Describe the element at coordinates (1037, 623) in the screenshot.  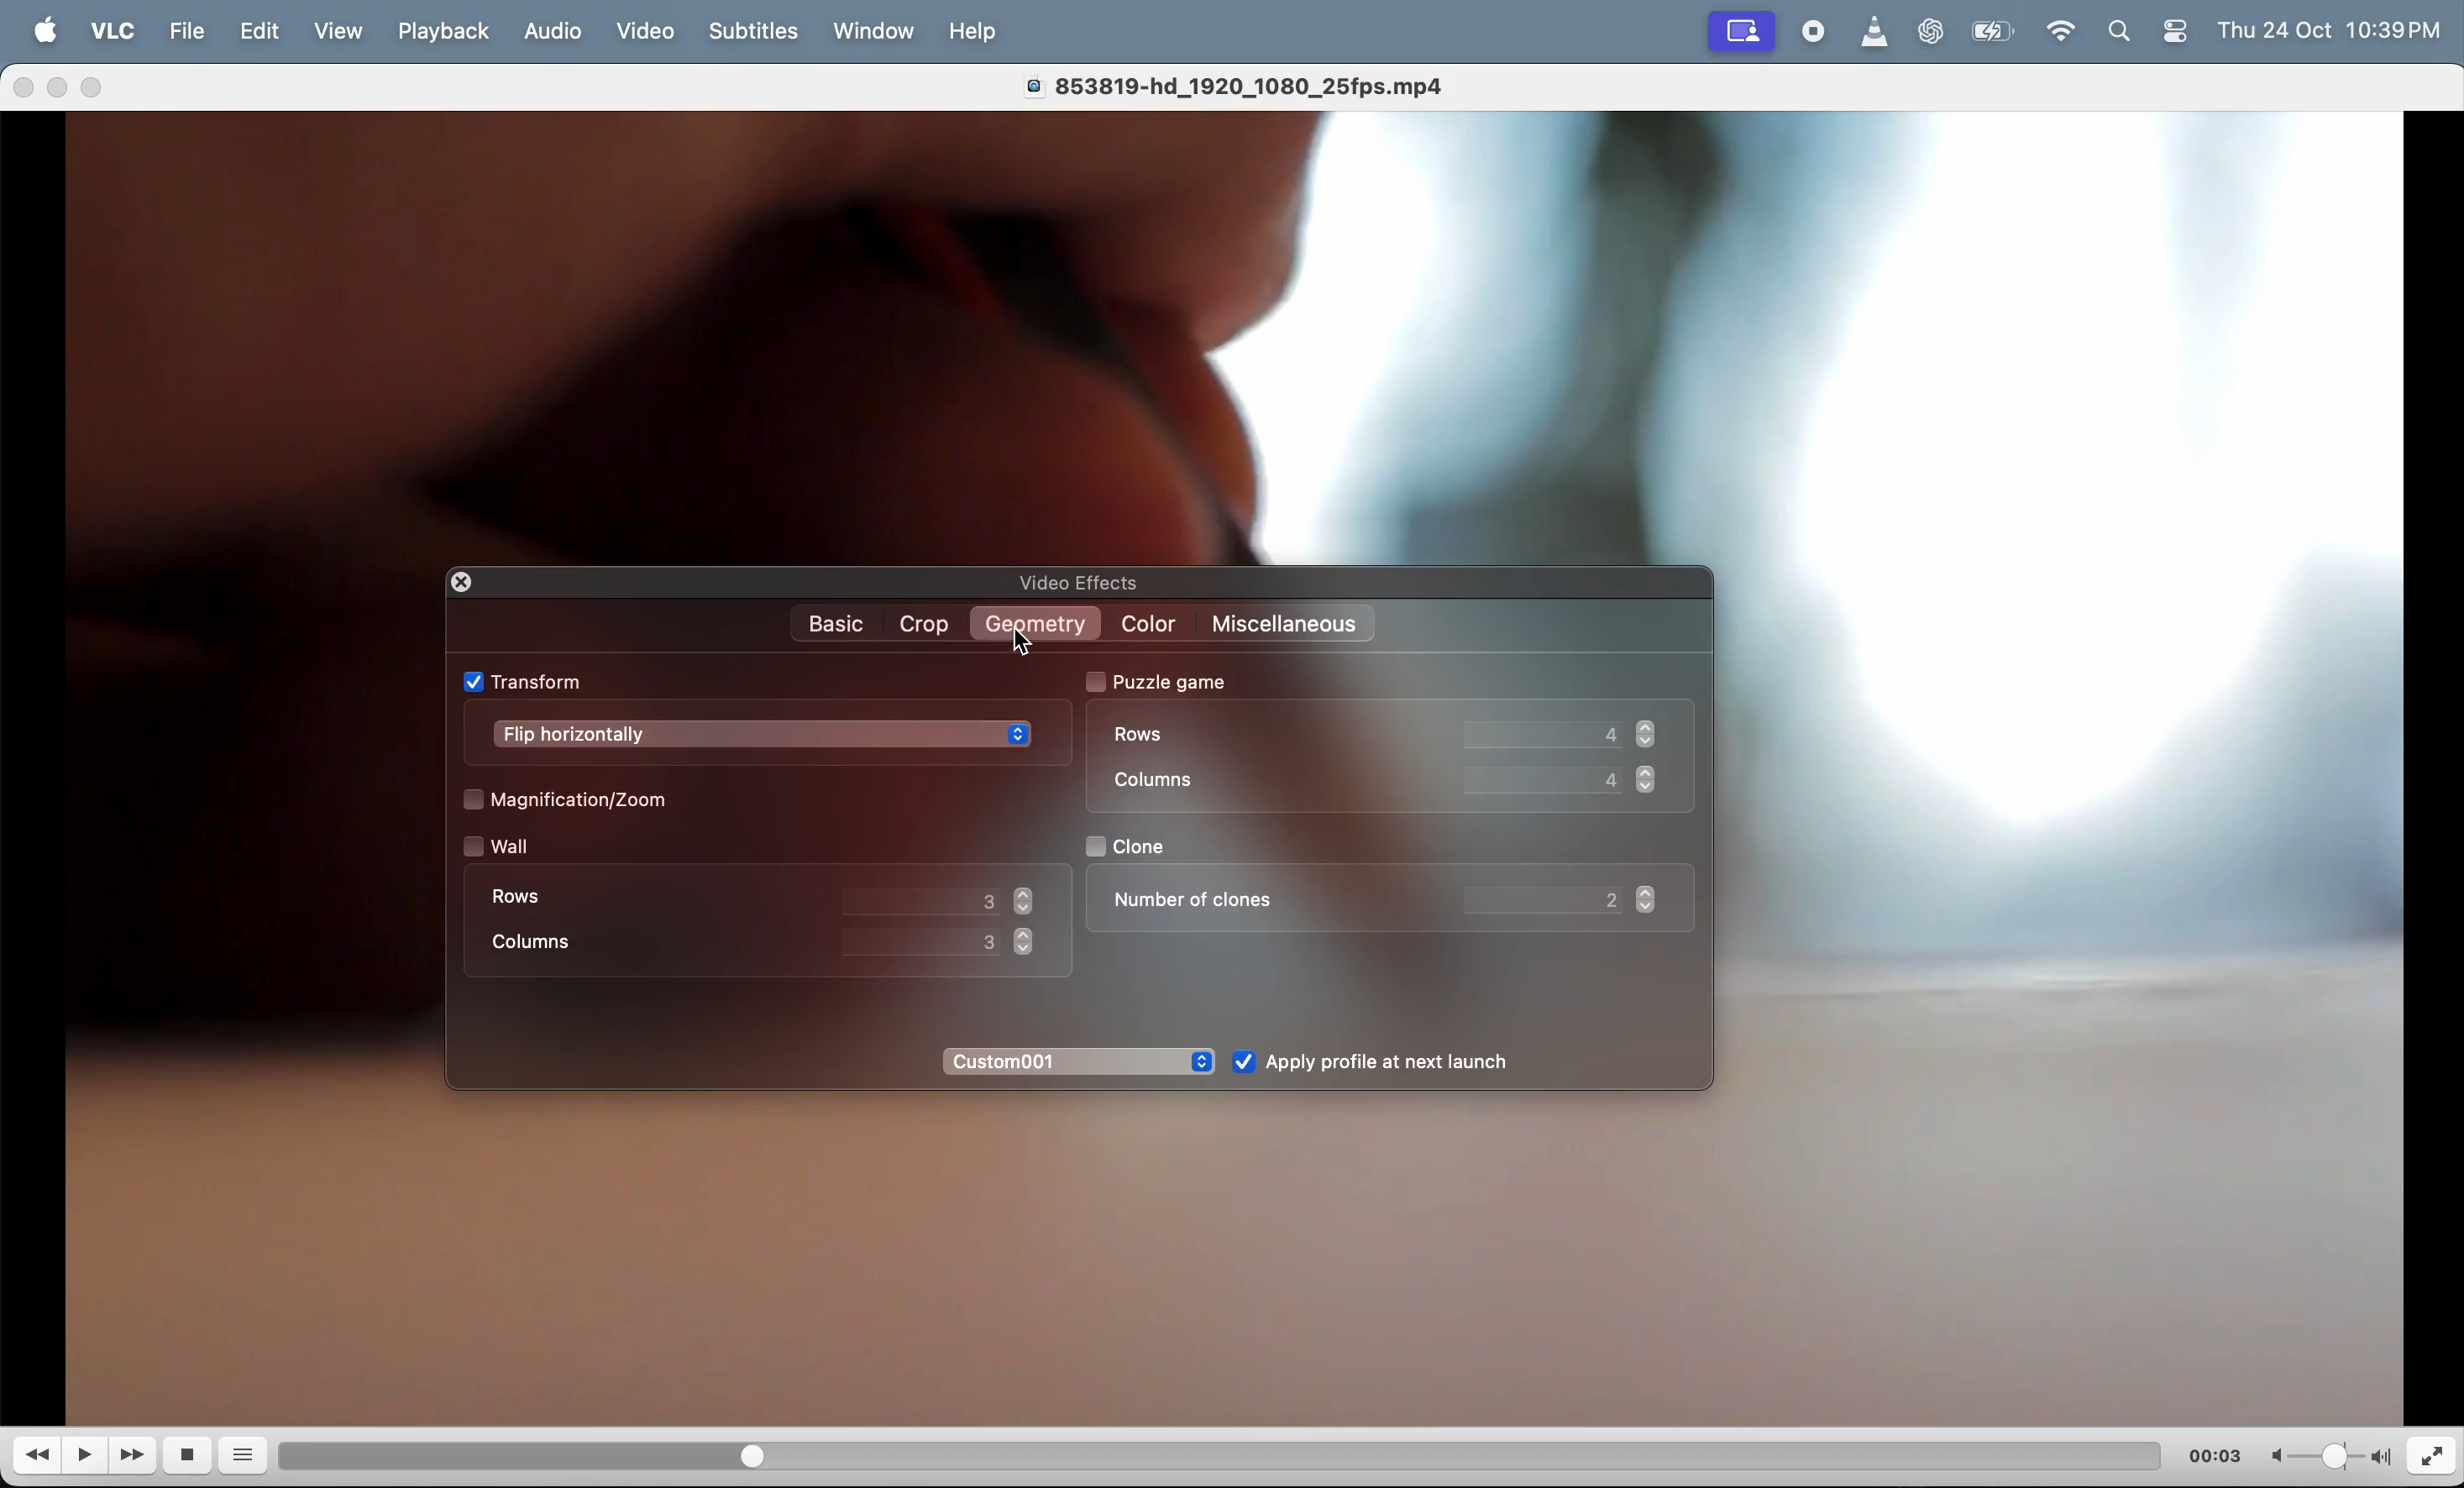
I see `Geometry` at that location.